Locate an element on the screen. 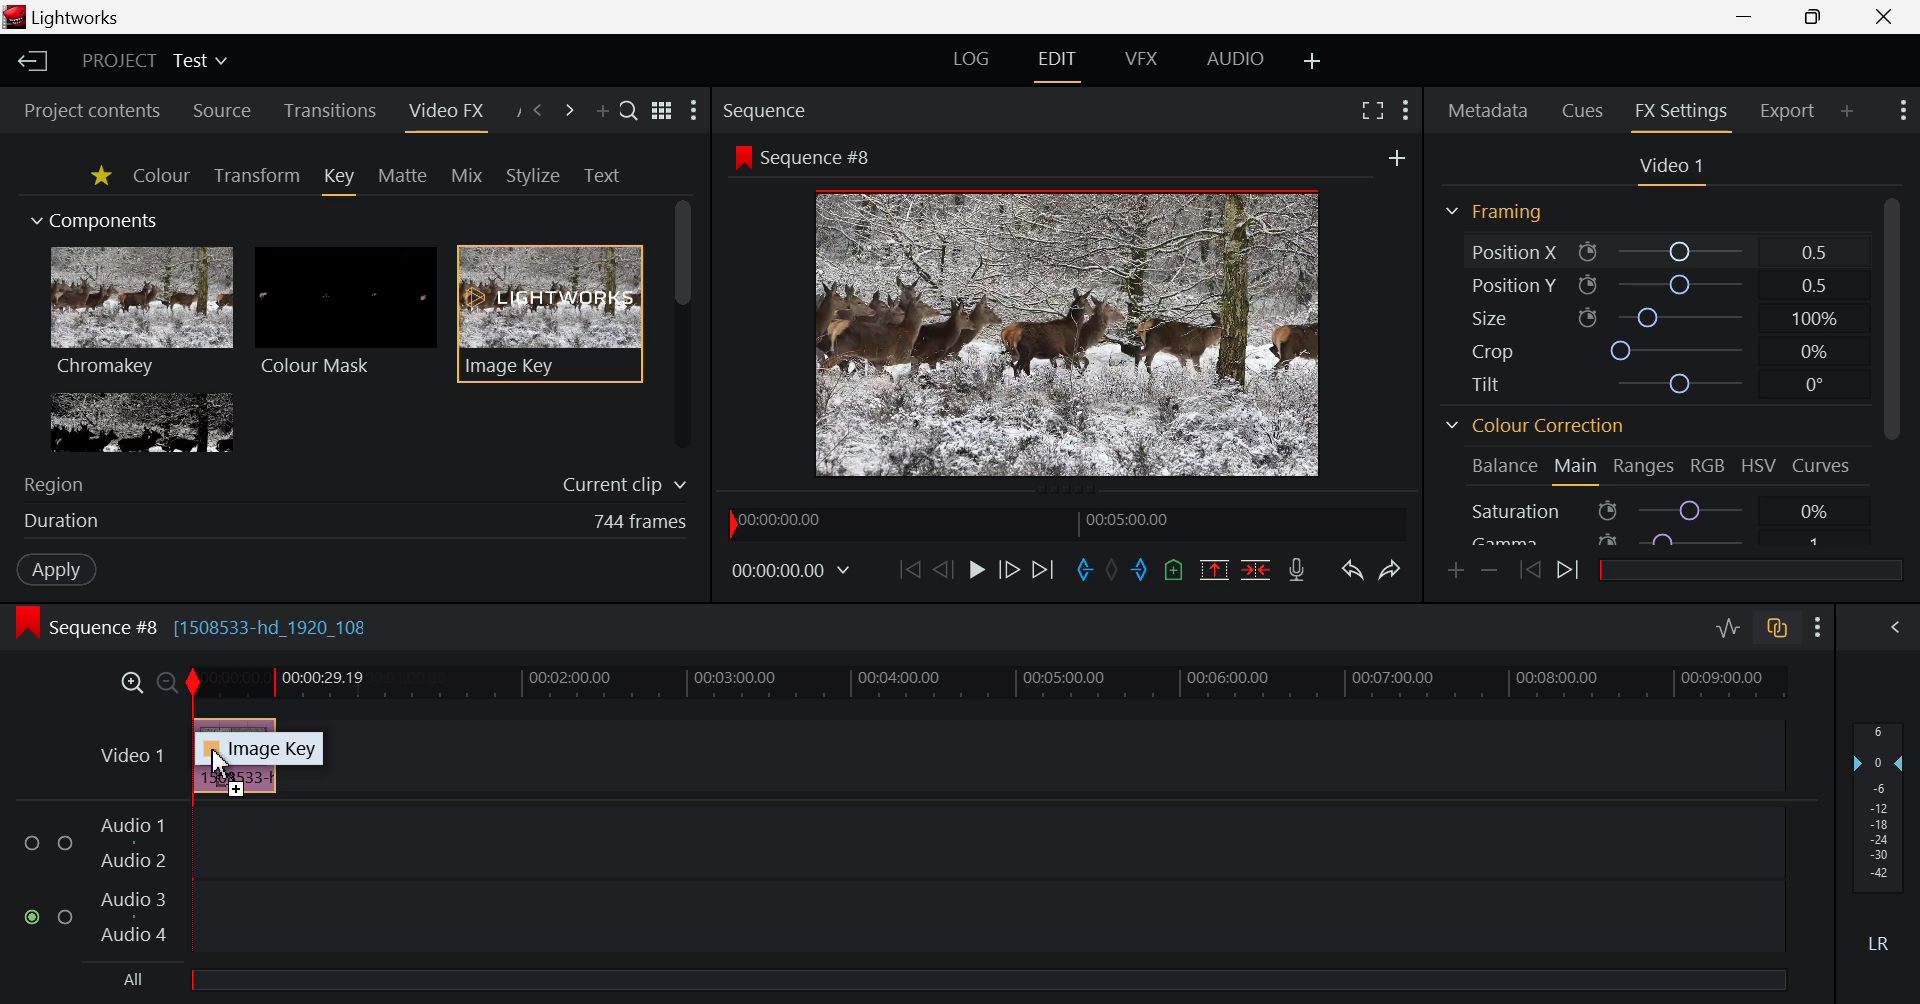 The width and height of the screenshot is (1920, 1004). Audio 1 is located at coordinates (132, 825).